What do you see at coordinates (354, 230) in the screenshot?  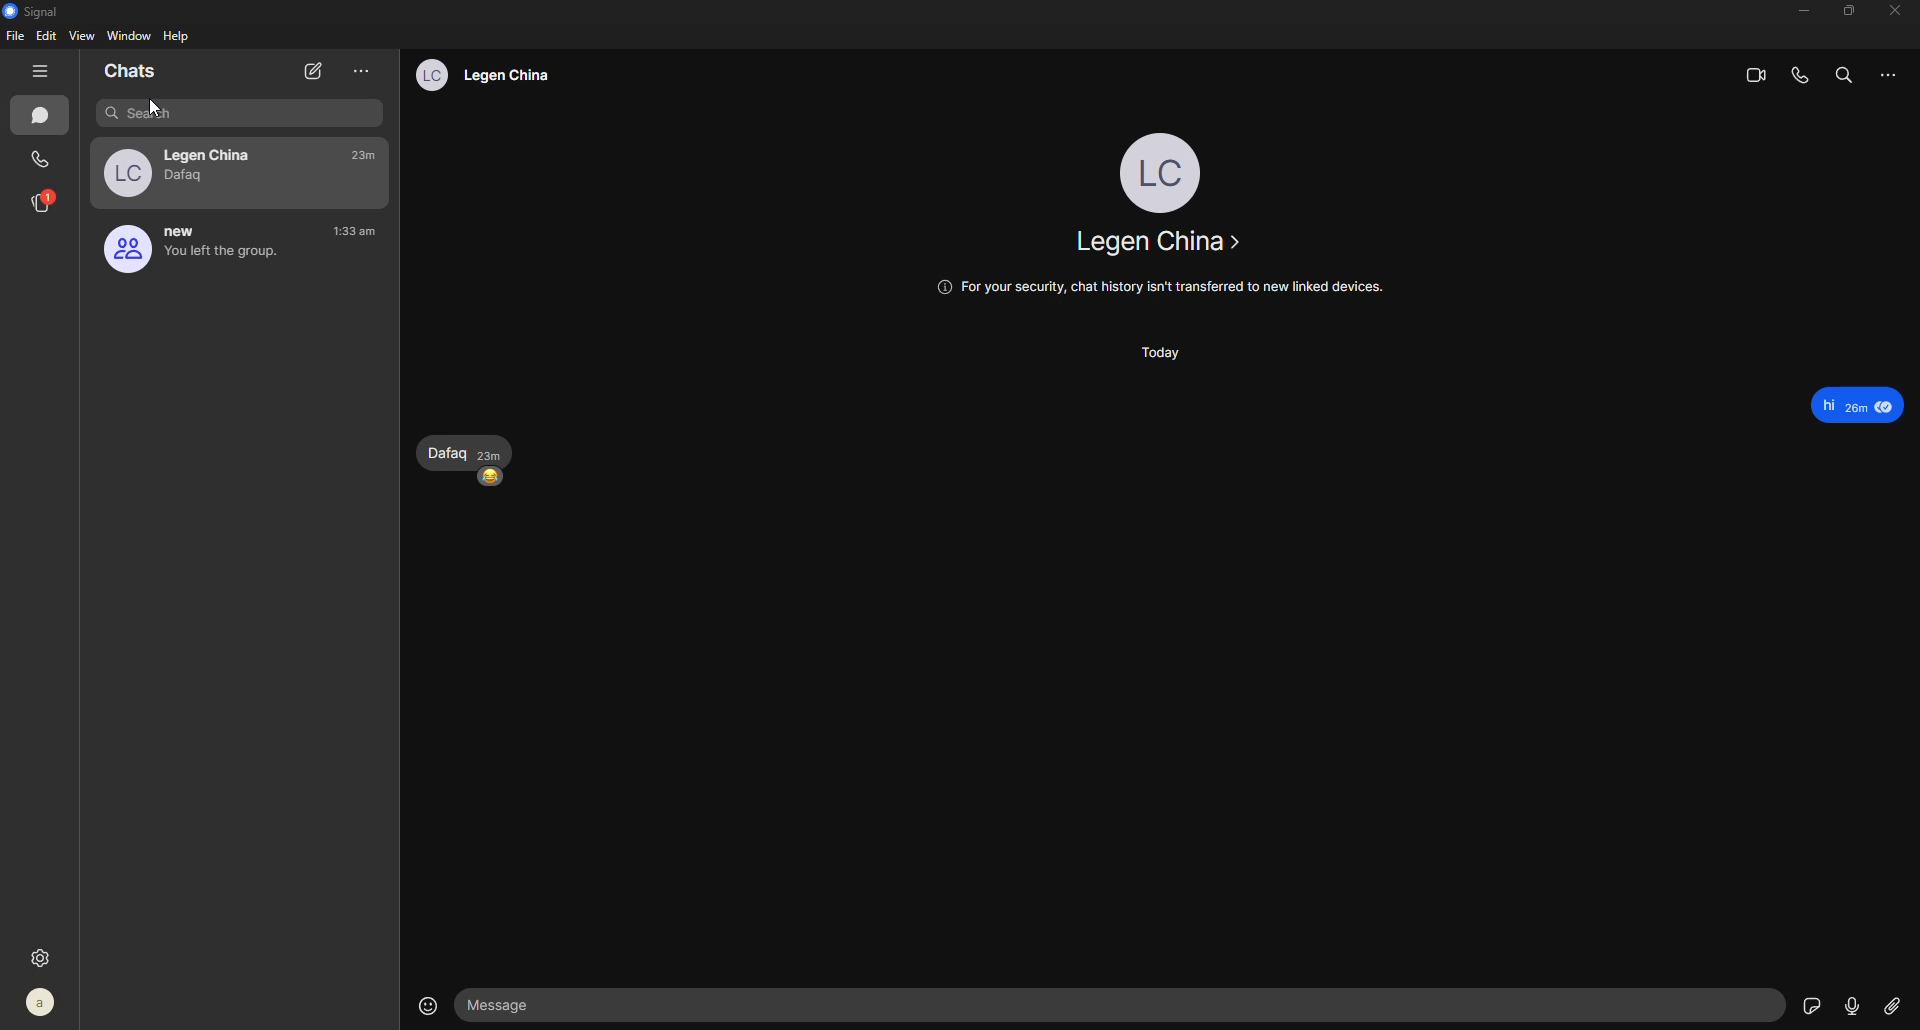 I see `time- 1:33am` at bounding box center [354, 230].